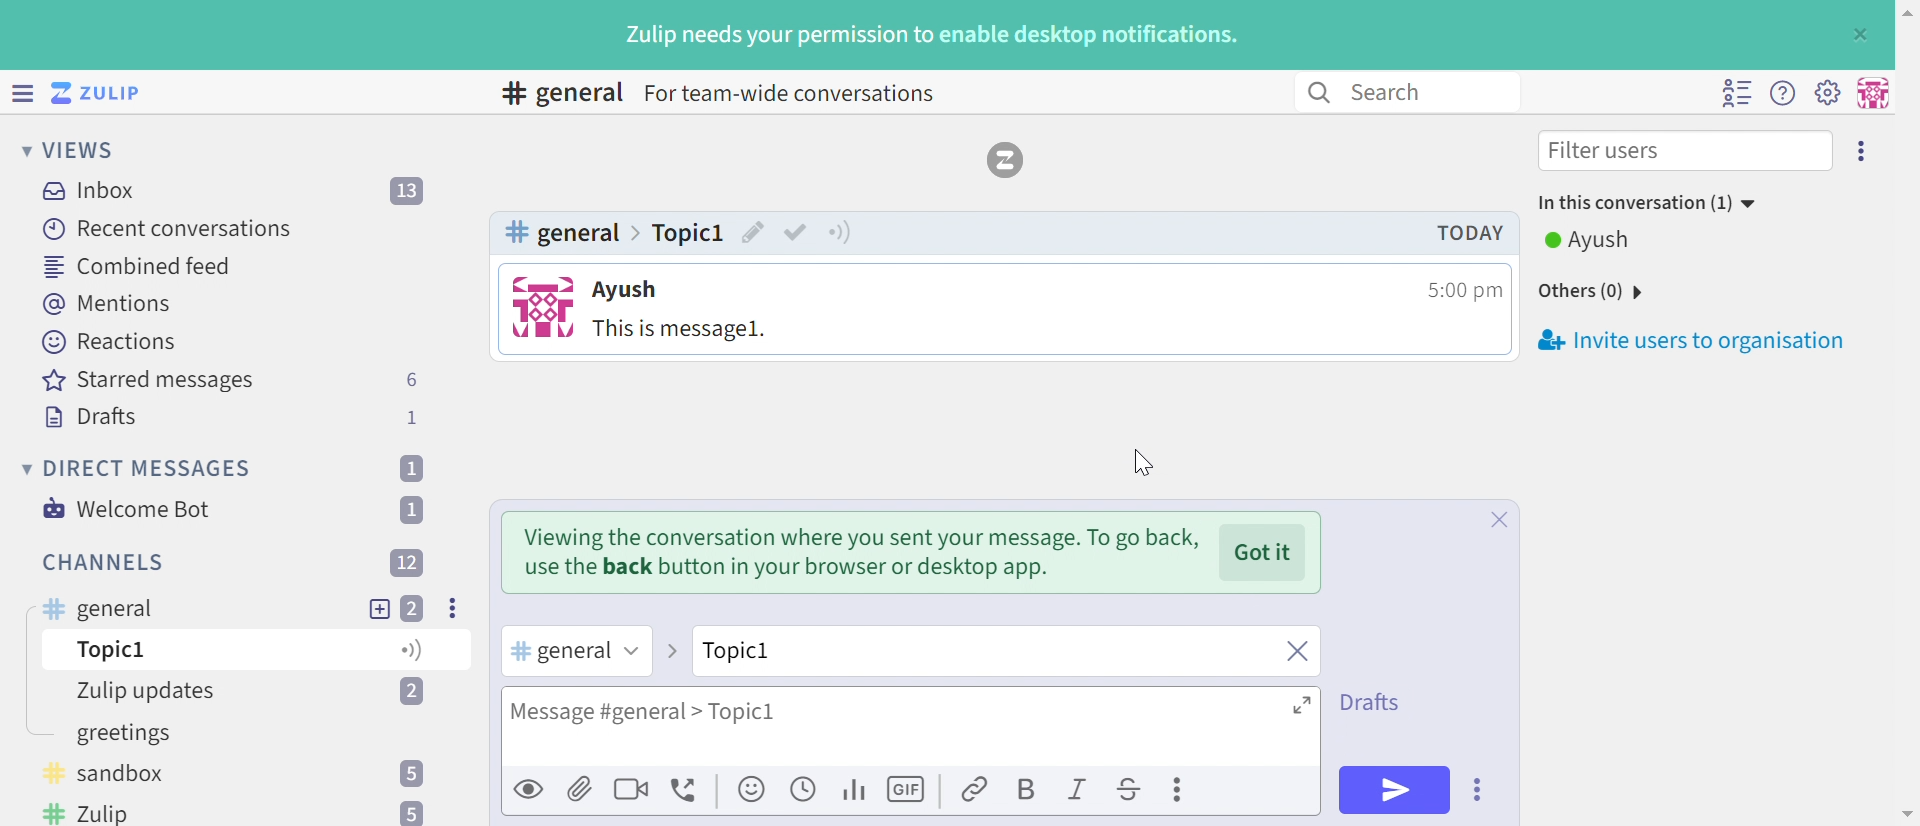 This screenshot has width=1920, height=826. I want to click on Link, so click(976, 791).